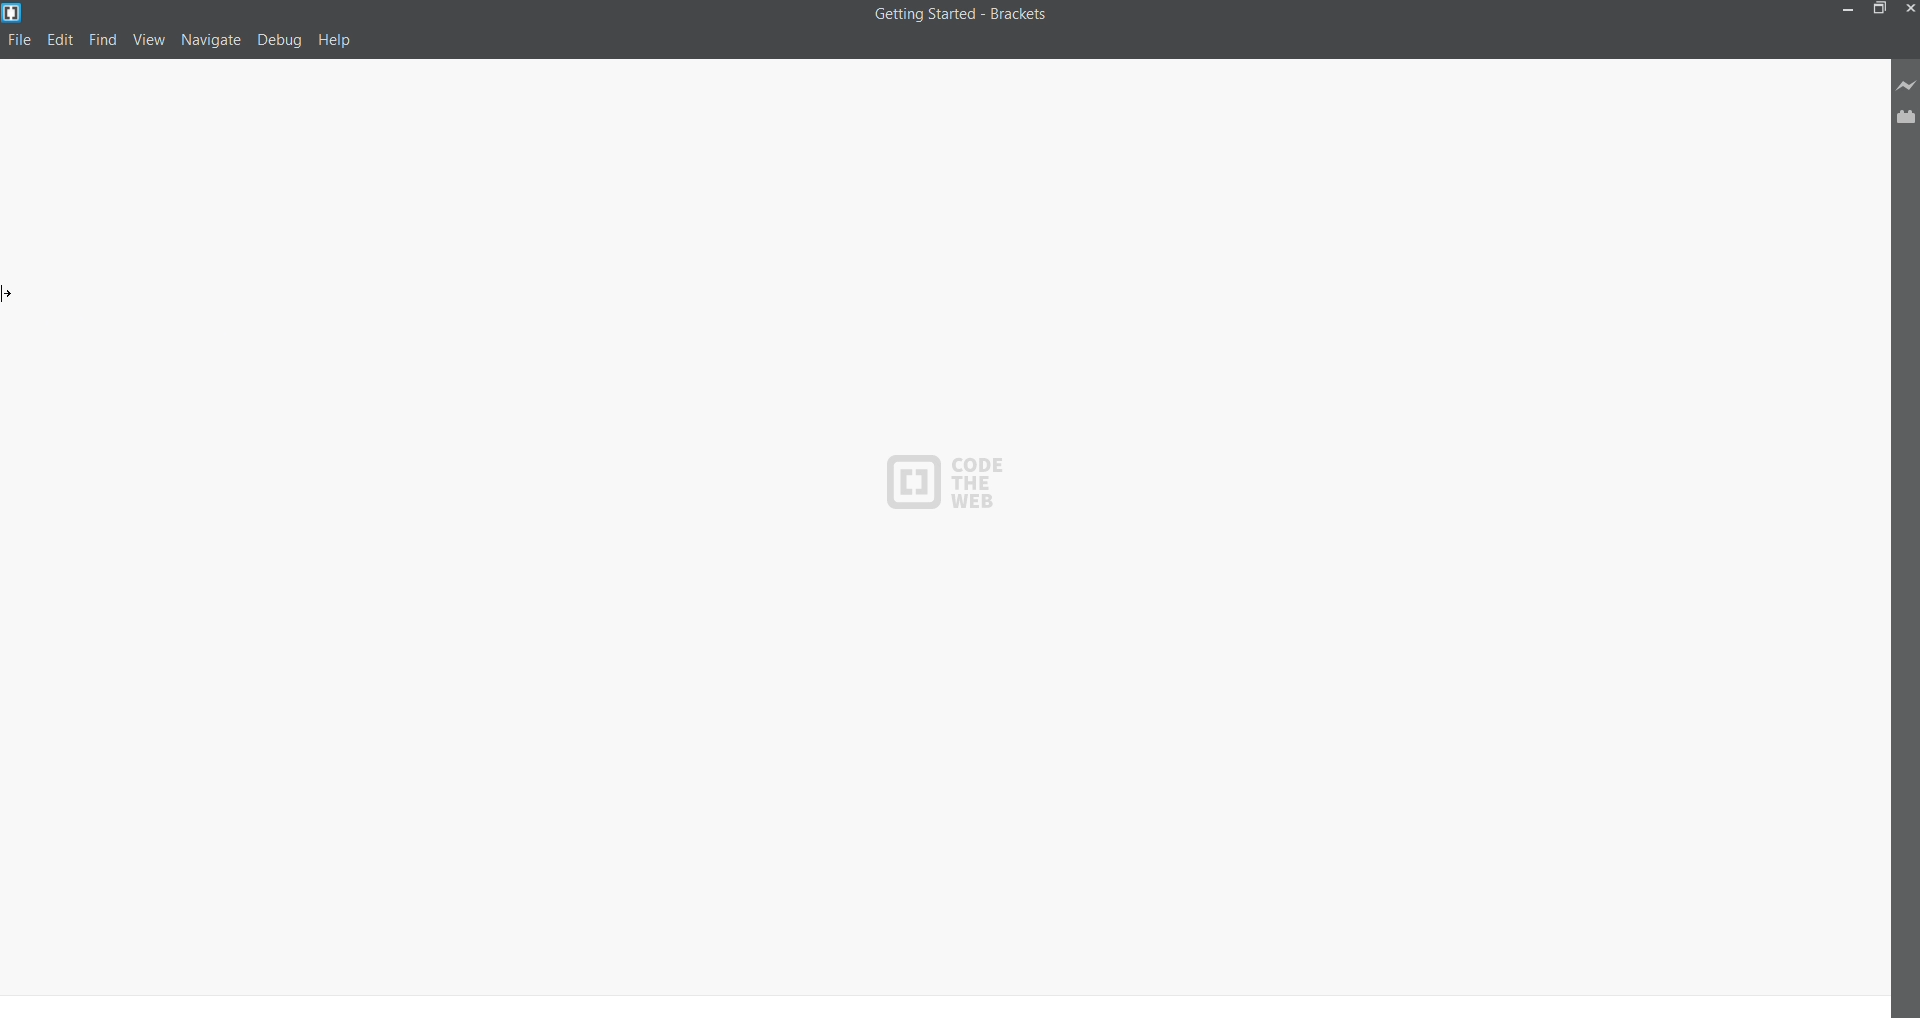  I want to click on live preview, so click(1903, 85).